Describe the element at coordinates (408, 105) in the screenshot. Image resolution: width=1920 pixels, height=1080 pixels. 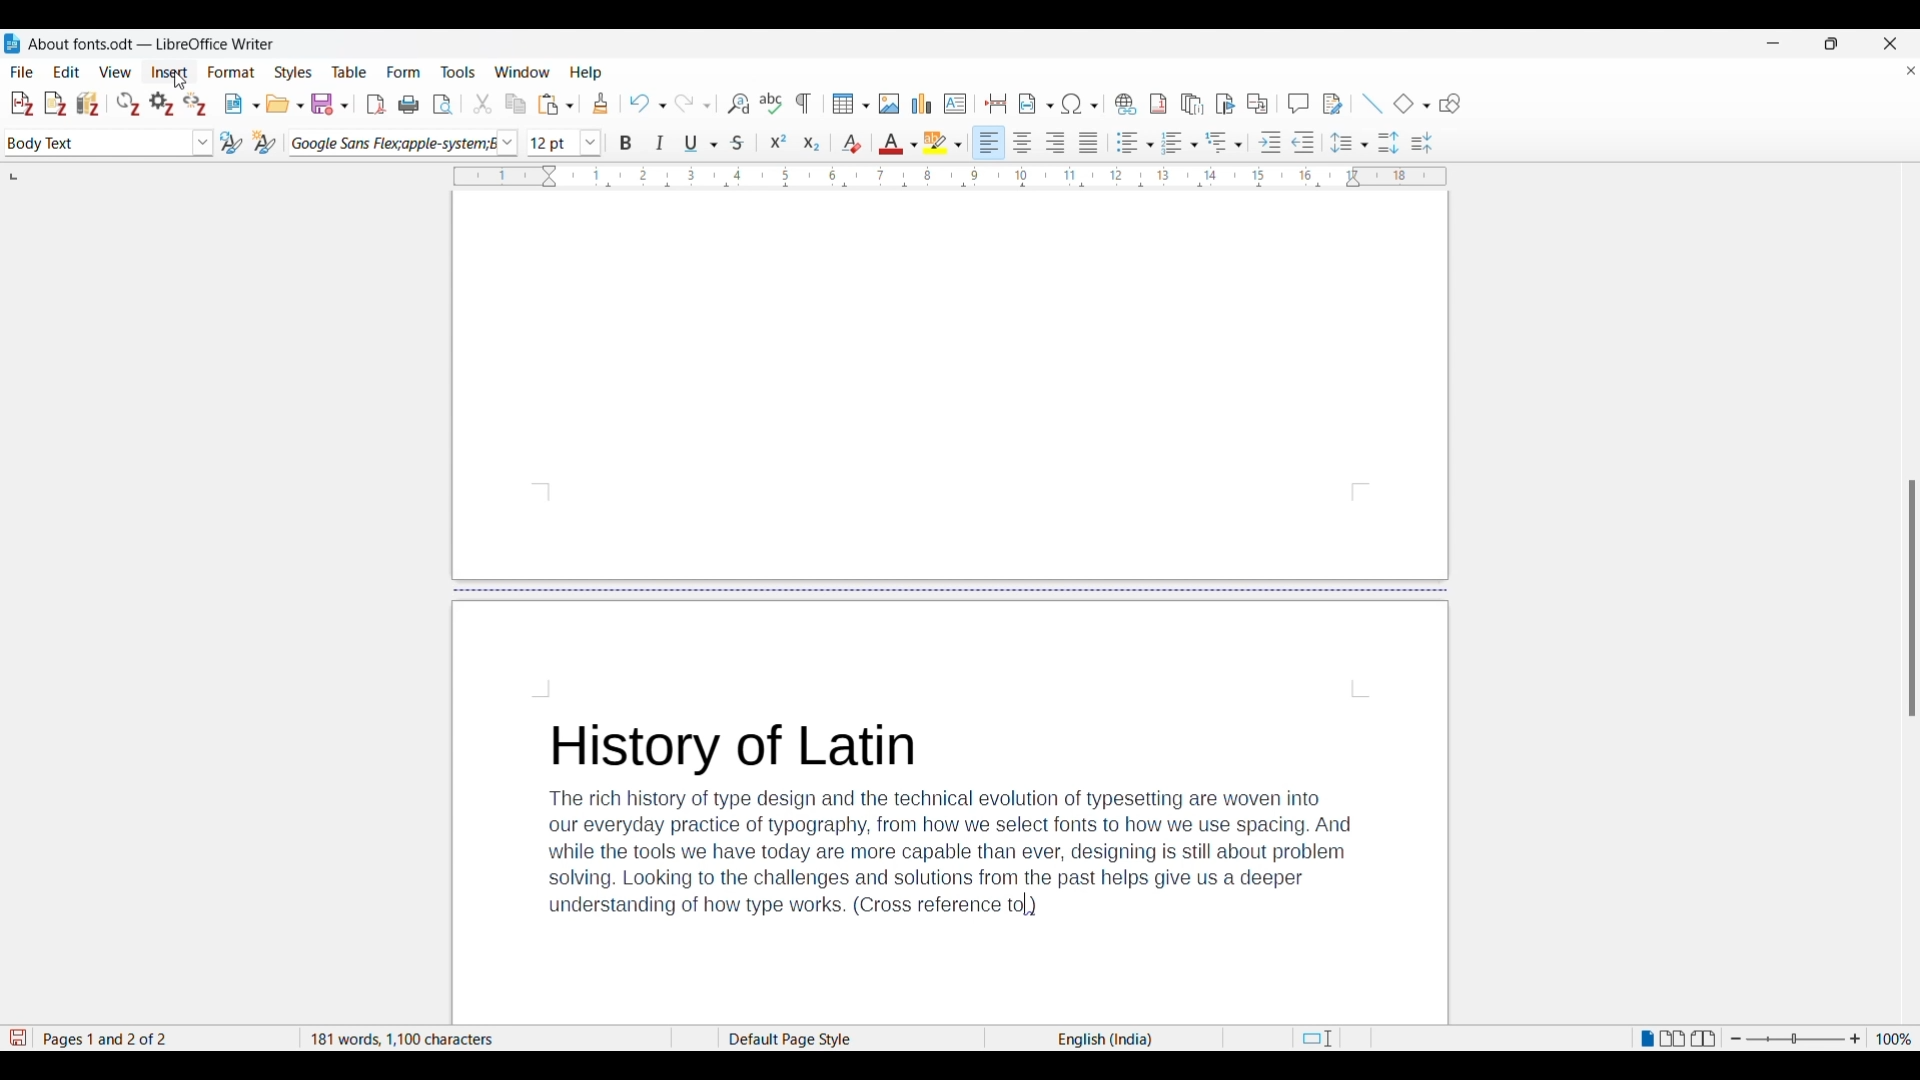
I see `Print` at that location.